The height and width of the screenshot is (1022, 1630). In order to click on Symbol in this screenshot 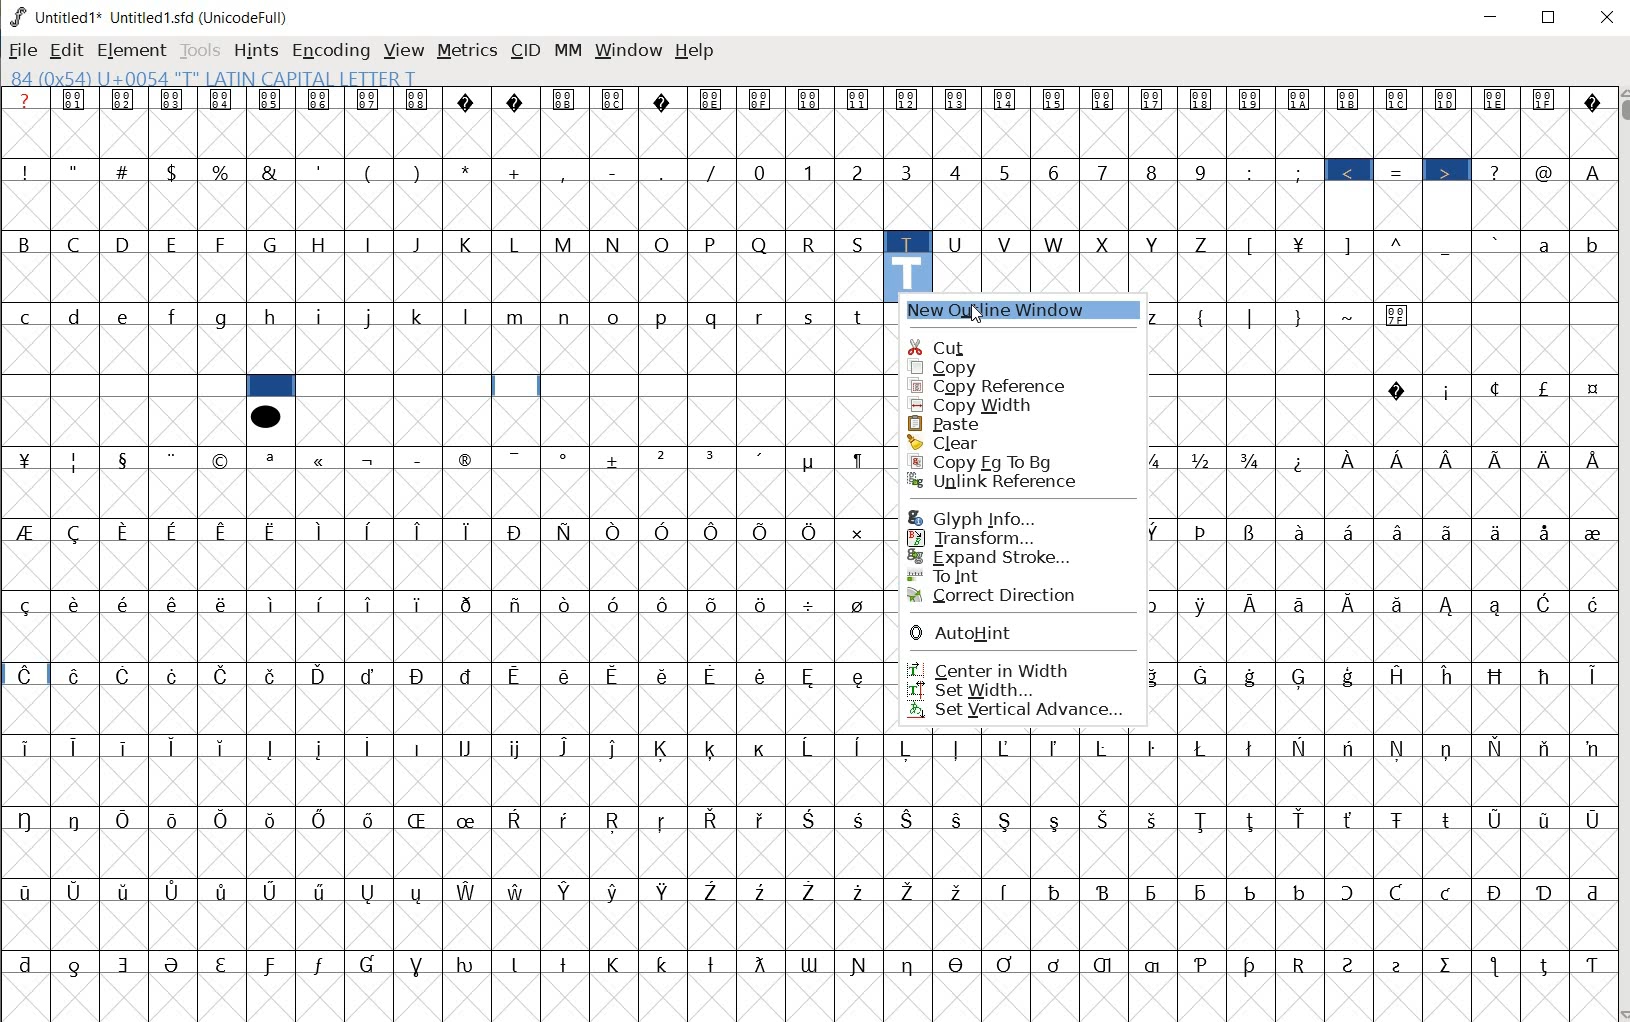, I will do `click(1106, 746)`.